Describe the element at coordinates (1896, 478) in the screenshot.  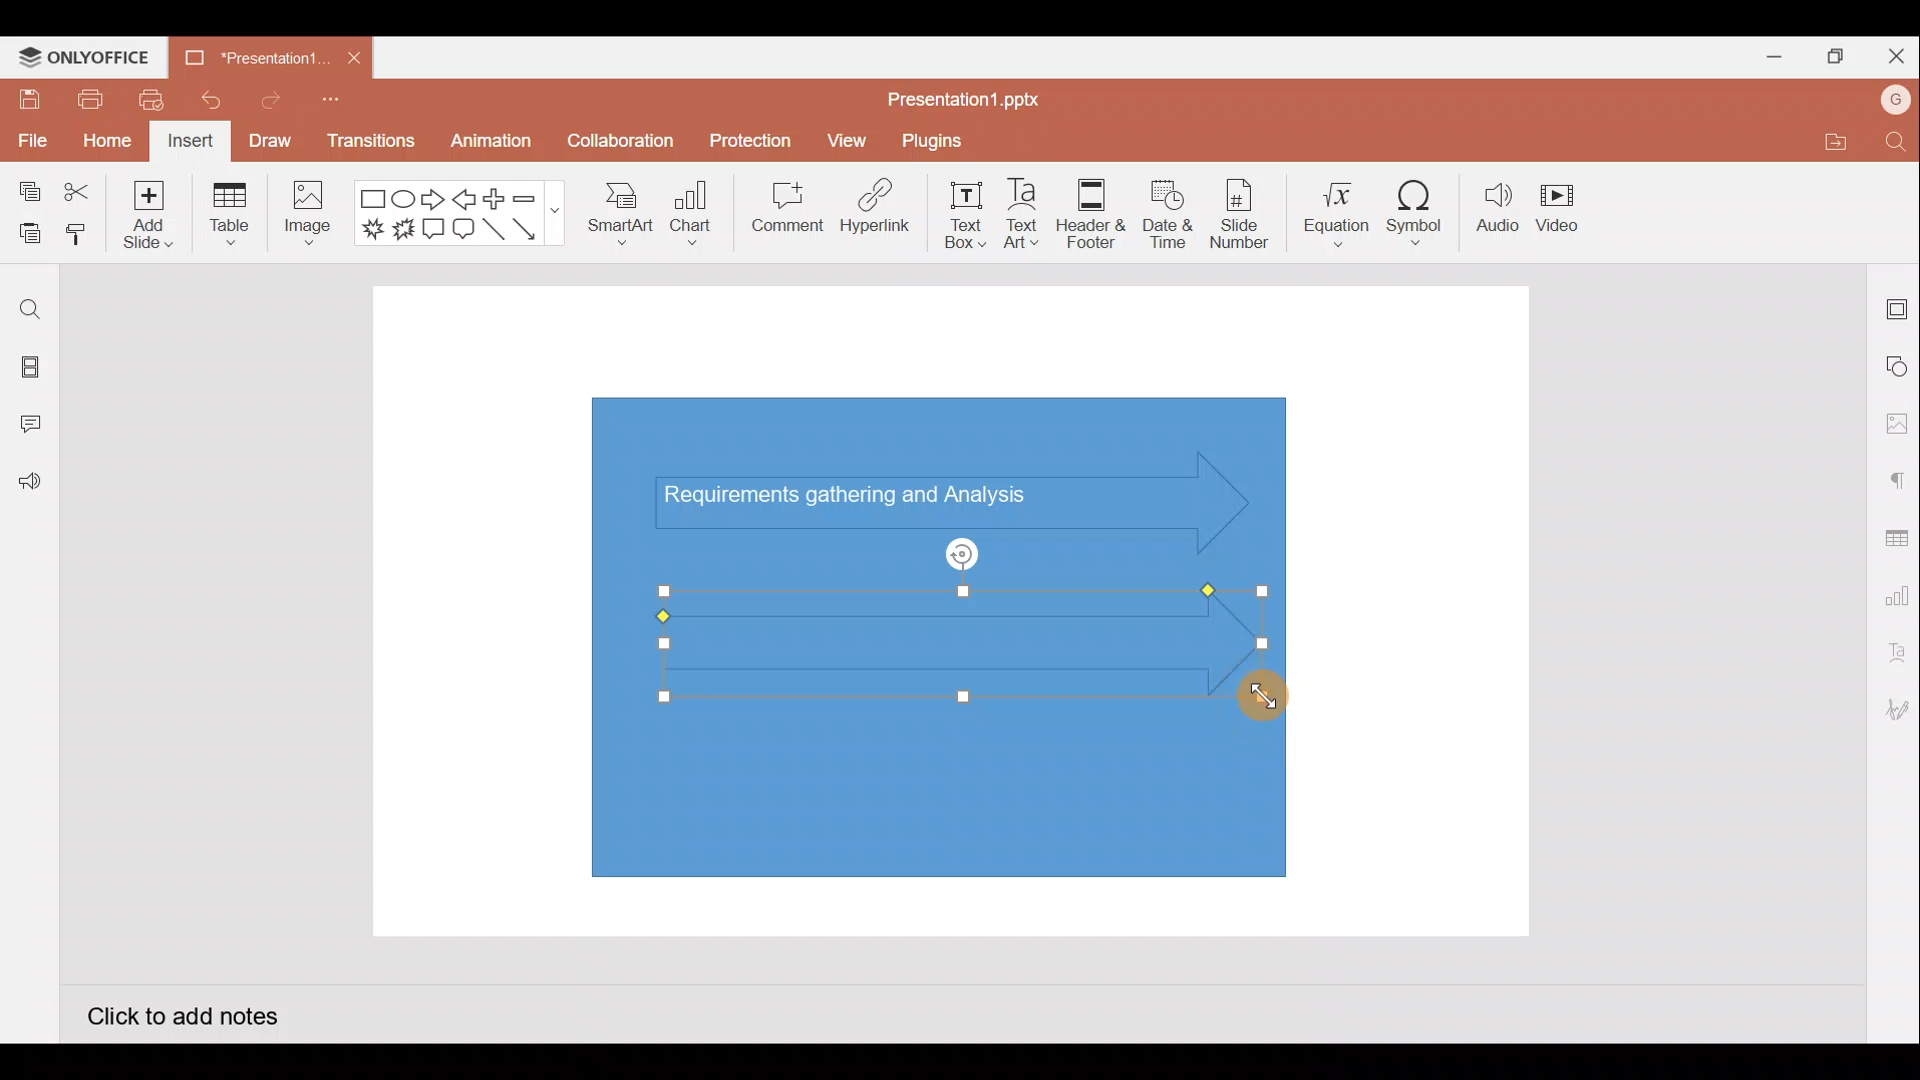
I see `Paragraph settings` at that location.